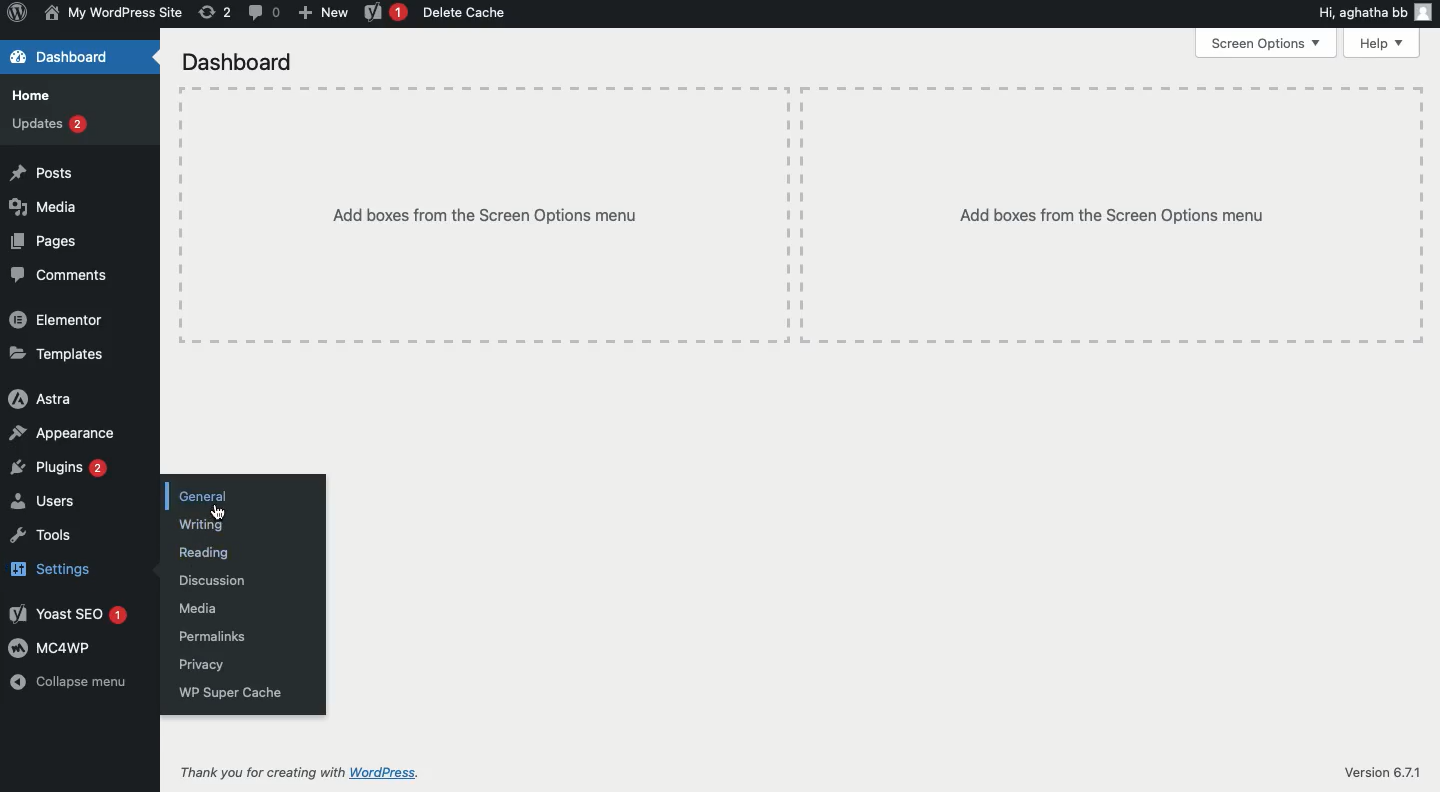  What do you see at coordinates (383, 13) in the screenshot?
I see `Yoast 1` at bounding box center [383, 13].